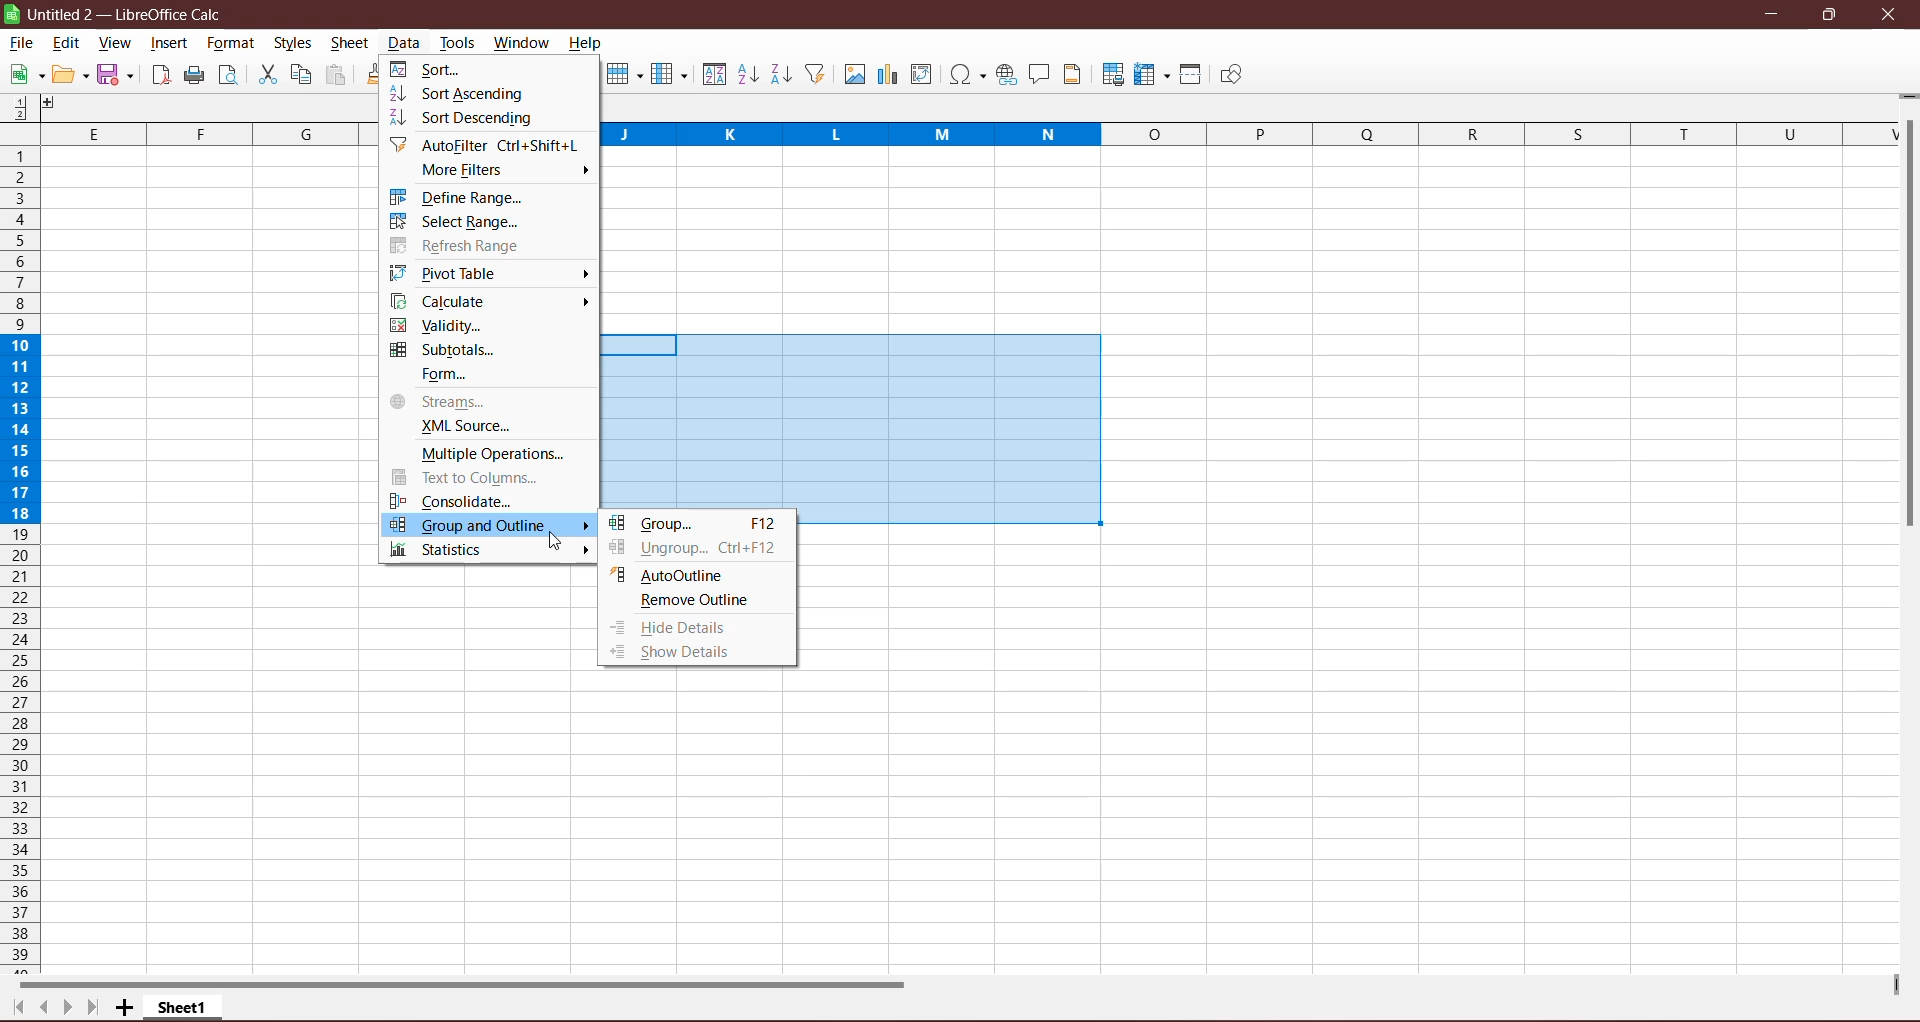 The height and width of the screenshot is (1022, 1920). Describe the element at coordinates (669, 74) in the screenshot. I see `Columns` at that location.